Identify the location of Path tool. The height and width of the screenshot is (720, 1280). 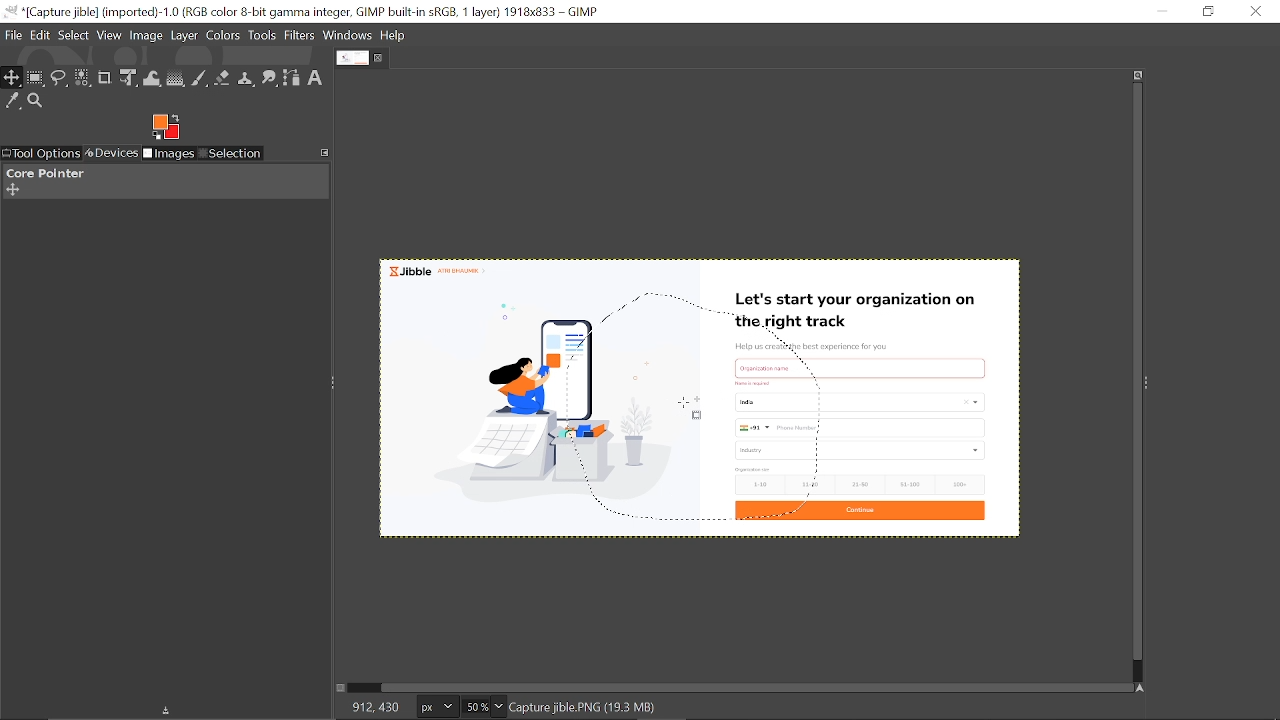
(292, 79).